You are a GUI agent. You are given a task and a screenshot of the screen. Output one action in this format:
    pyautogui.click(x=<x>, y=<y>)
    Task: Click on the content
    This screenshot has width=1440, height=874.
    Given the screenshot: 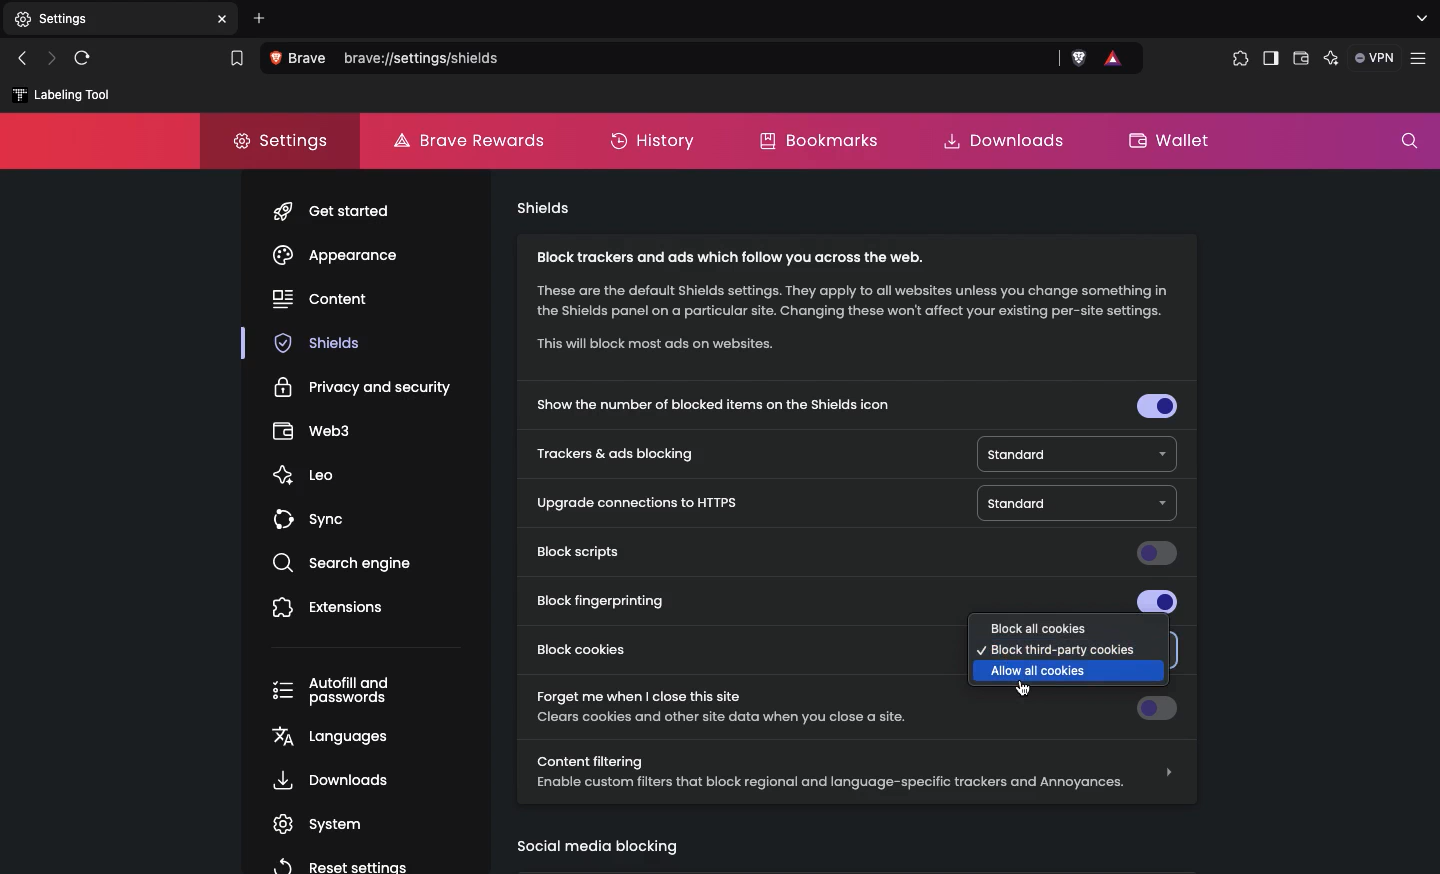 What is the action you would take?
    pyautogui.click(x=321, y=302)
    